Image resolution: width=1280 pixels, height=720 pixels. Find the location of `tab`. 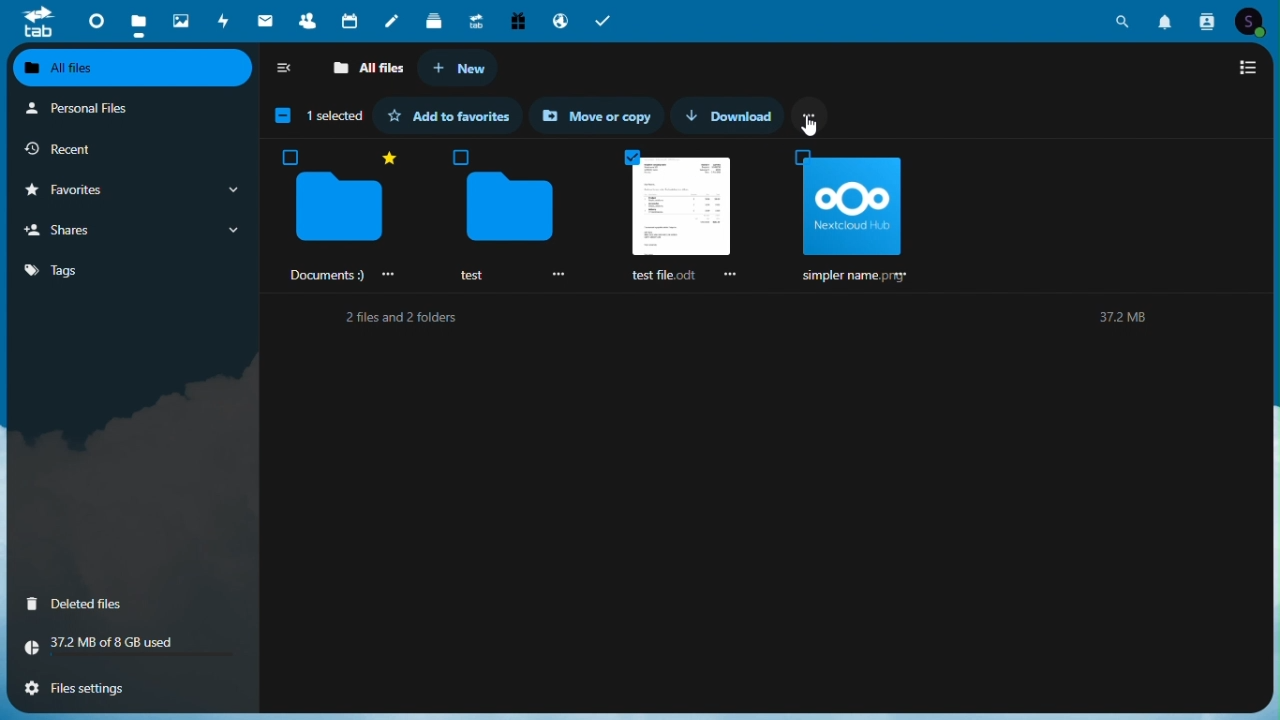

tab is located at coordinates (36, 23).